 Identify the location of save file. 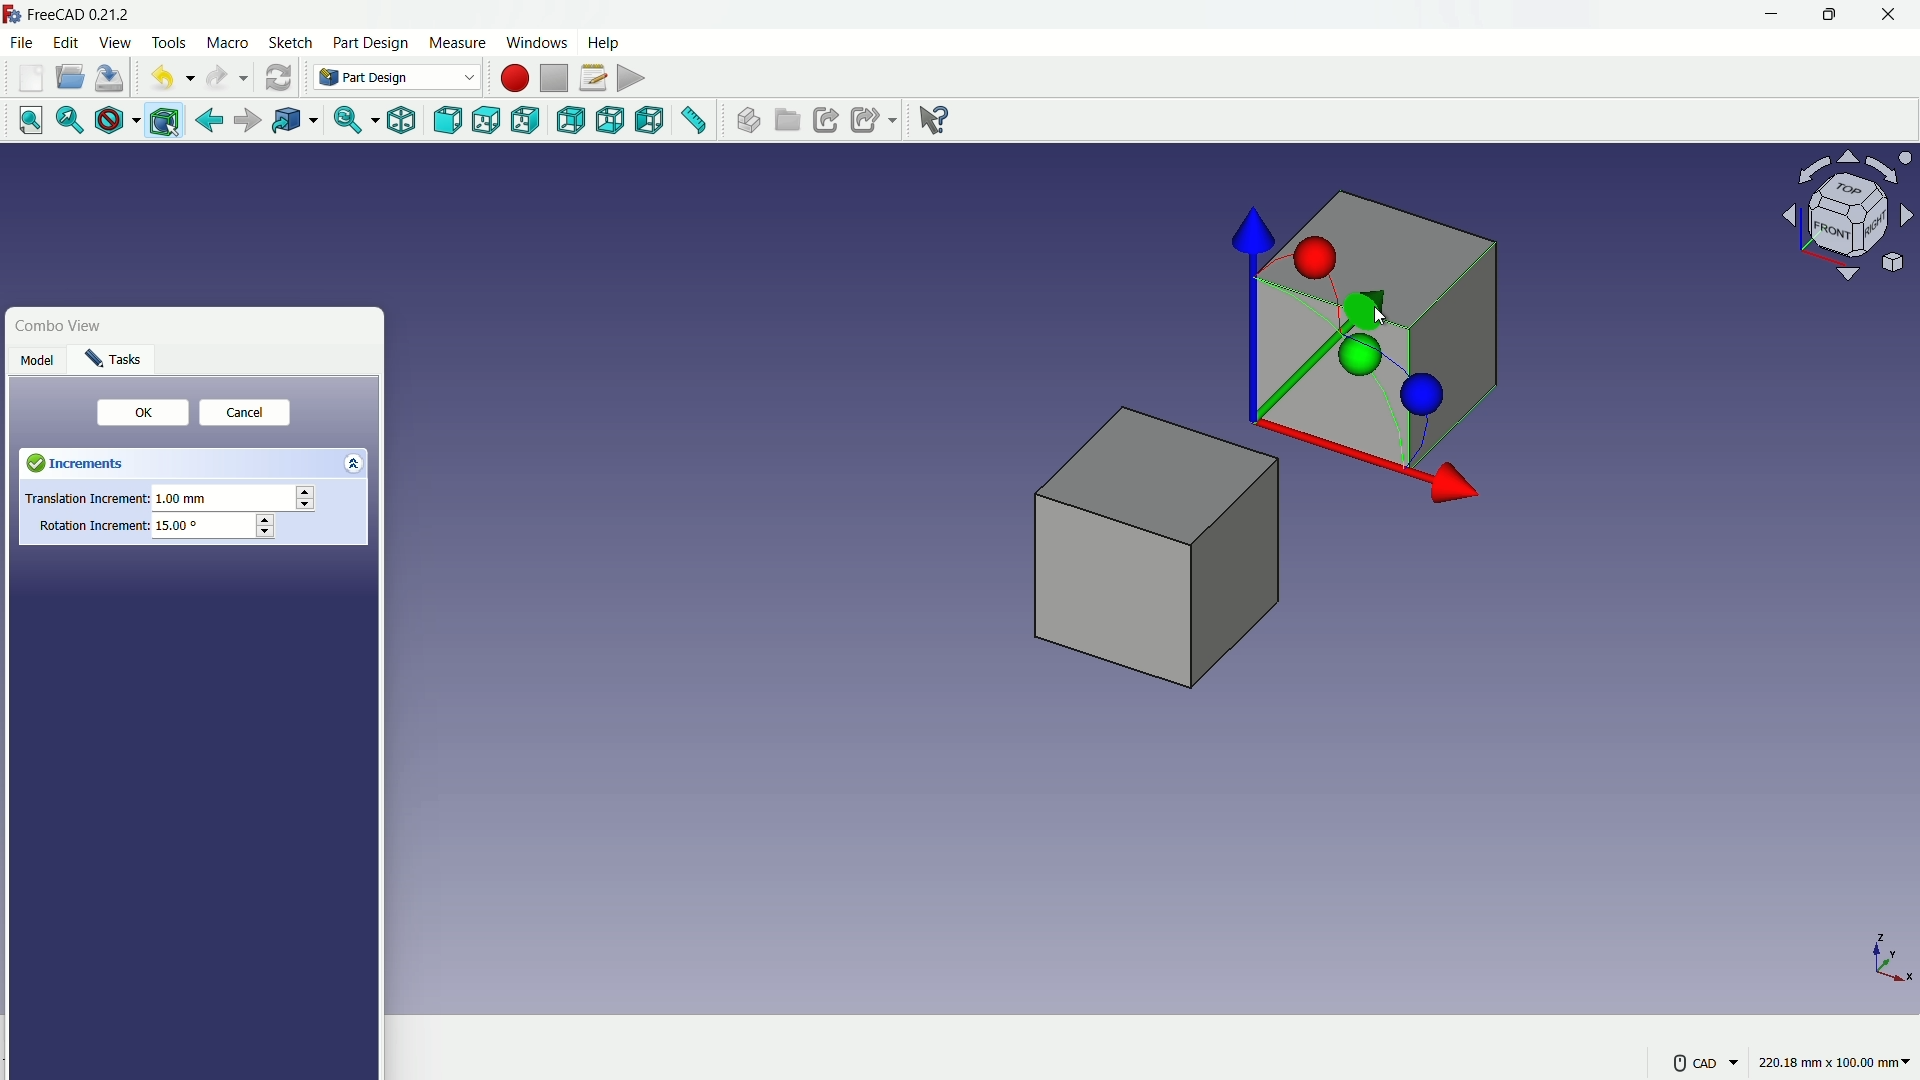
(112, 79).